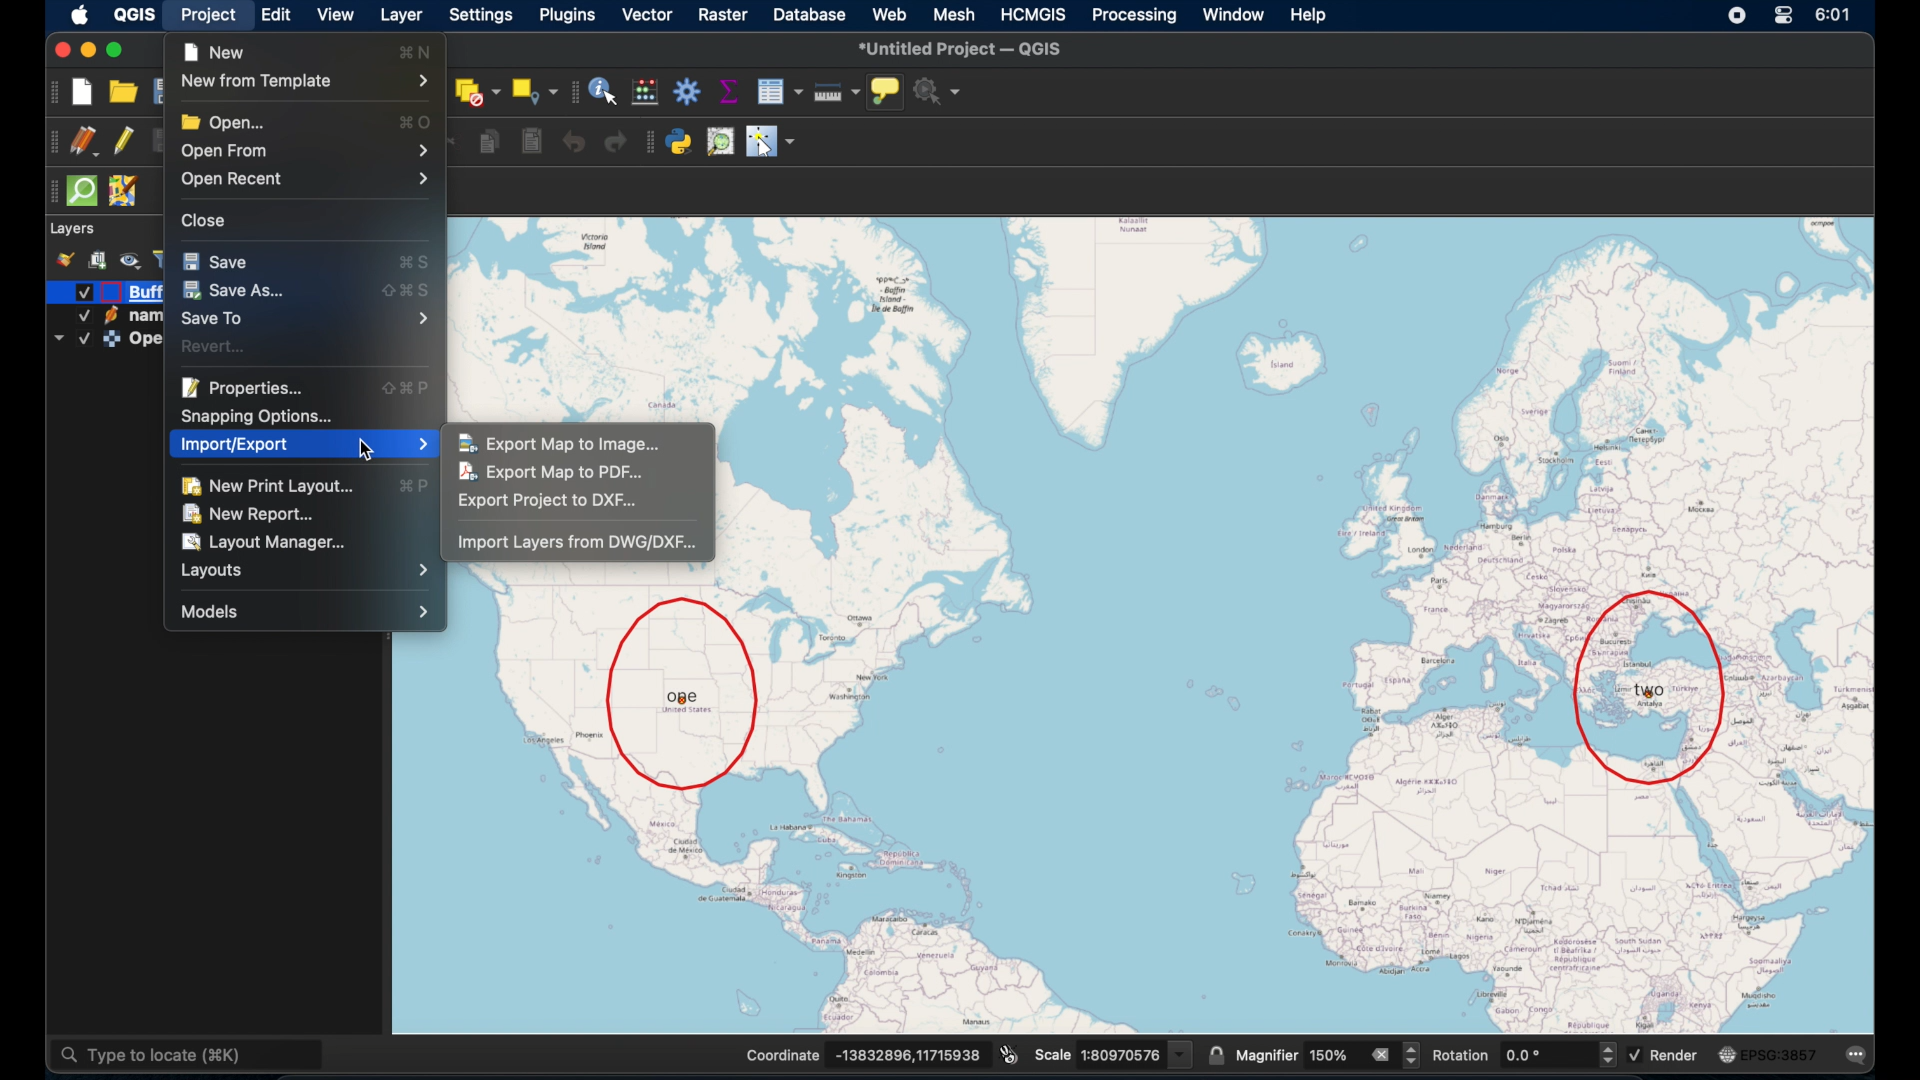 Image resolution: width=1920 pixels, height=1080 pixels. I want to click on Checked checkbox, so click(83, 339).